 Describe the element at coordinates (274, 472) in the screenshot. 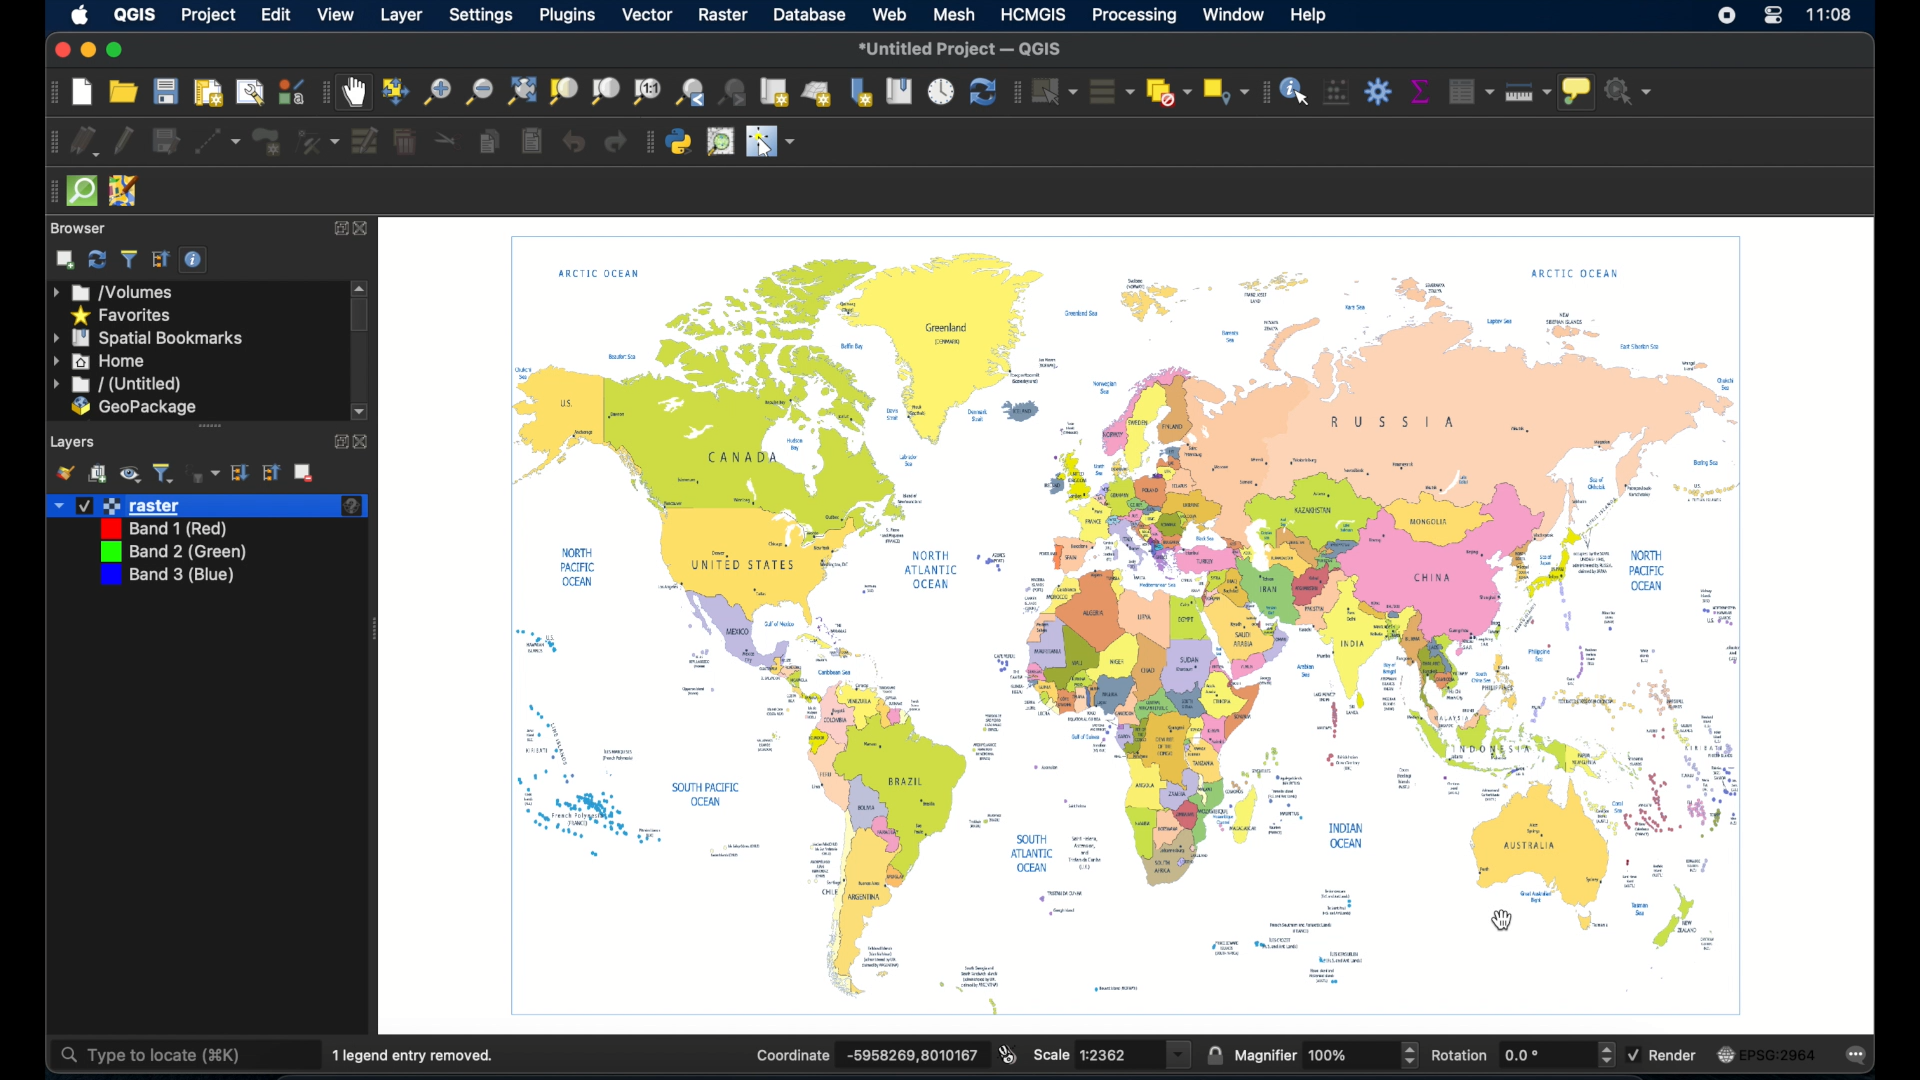

I see `collapse all` at that location.